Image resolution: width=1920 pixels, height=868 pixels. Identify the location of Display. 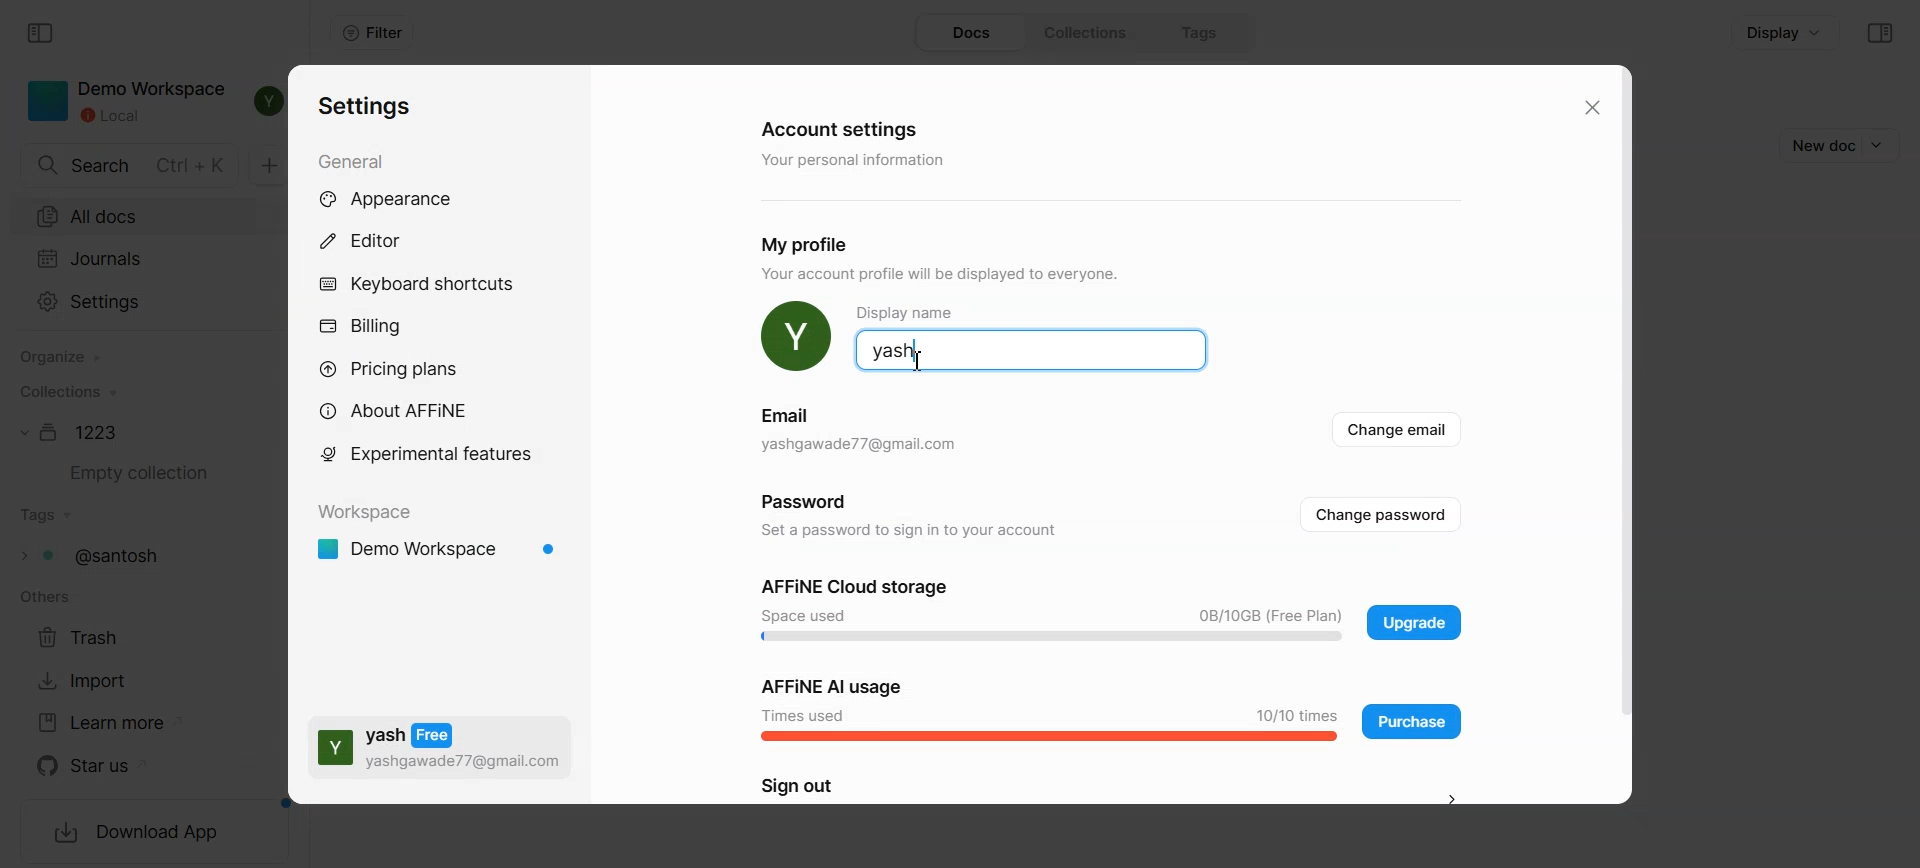
(1785, 31).